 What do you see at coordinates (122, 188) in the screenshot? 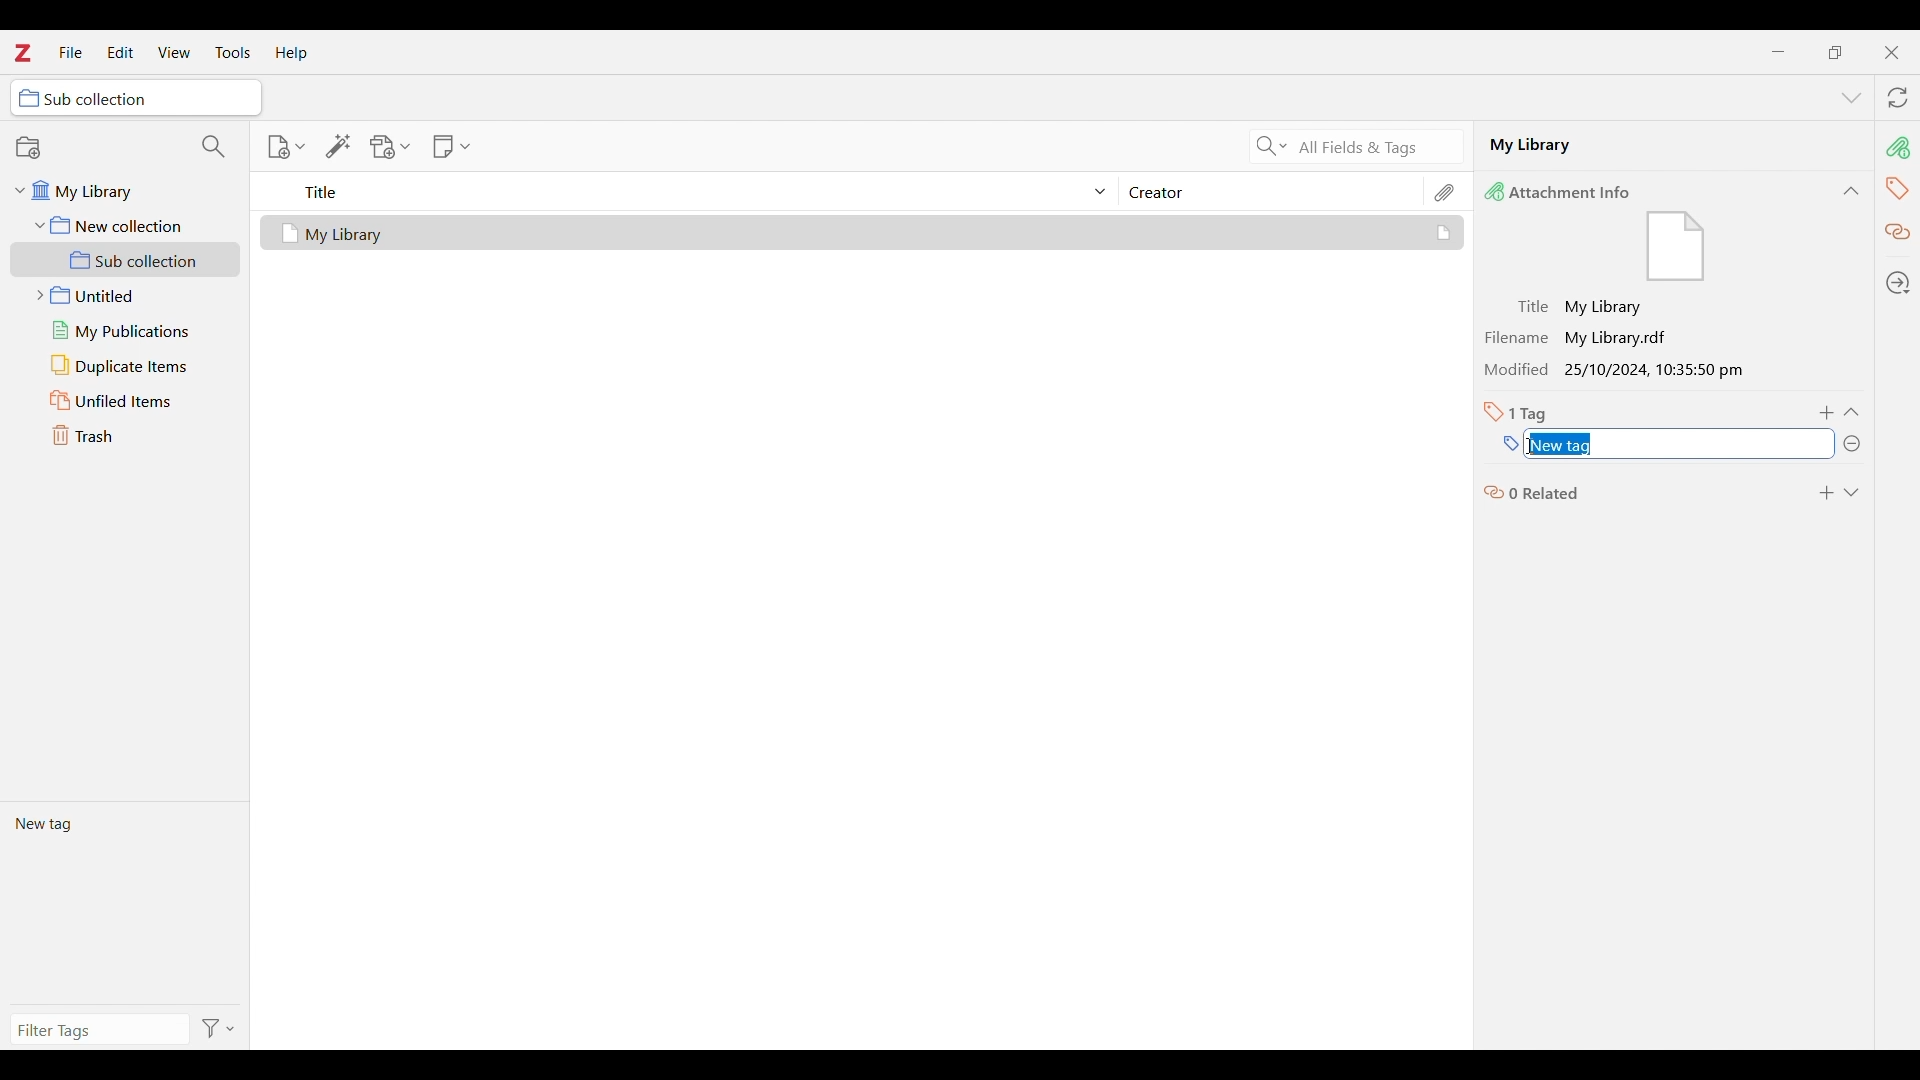
I see `My library folder` at bounding box center [122, 188].